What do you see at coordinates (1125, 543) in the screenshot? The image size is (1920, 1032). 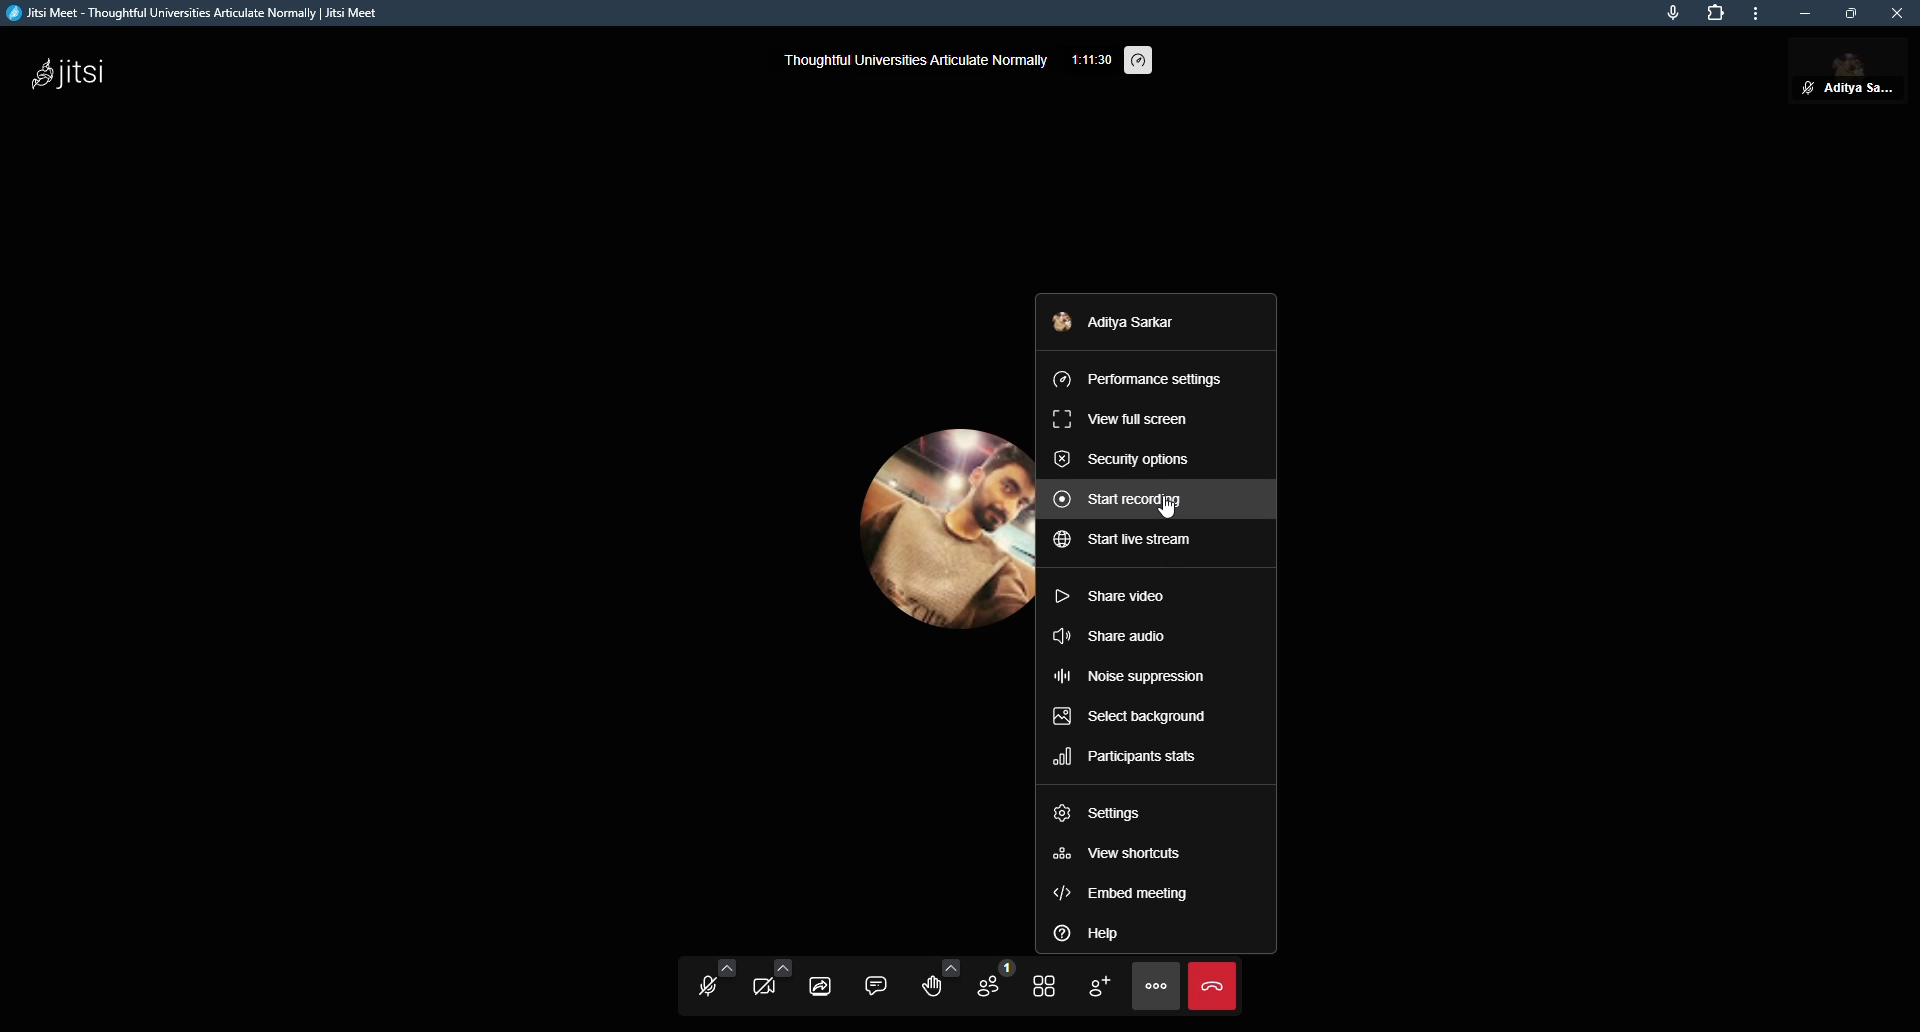 I see `start the stream` at bounding box center [1125, 543].